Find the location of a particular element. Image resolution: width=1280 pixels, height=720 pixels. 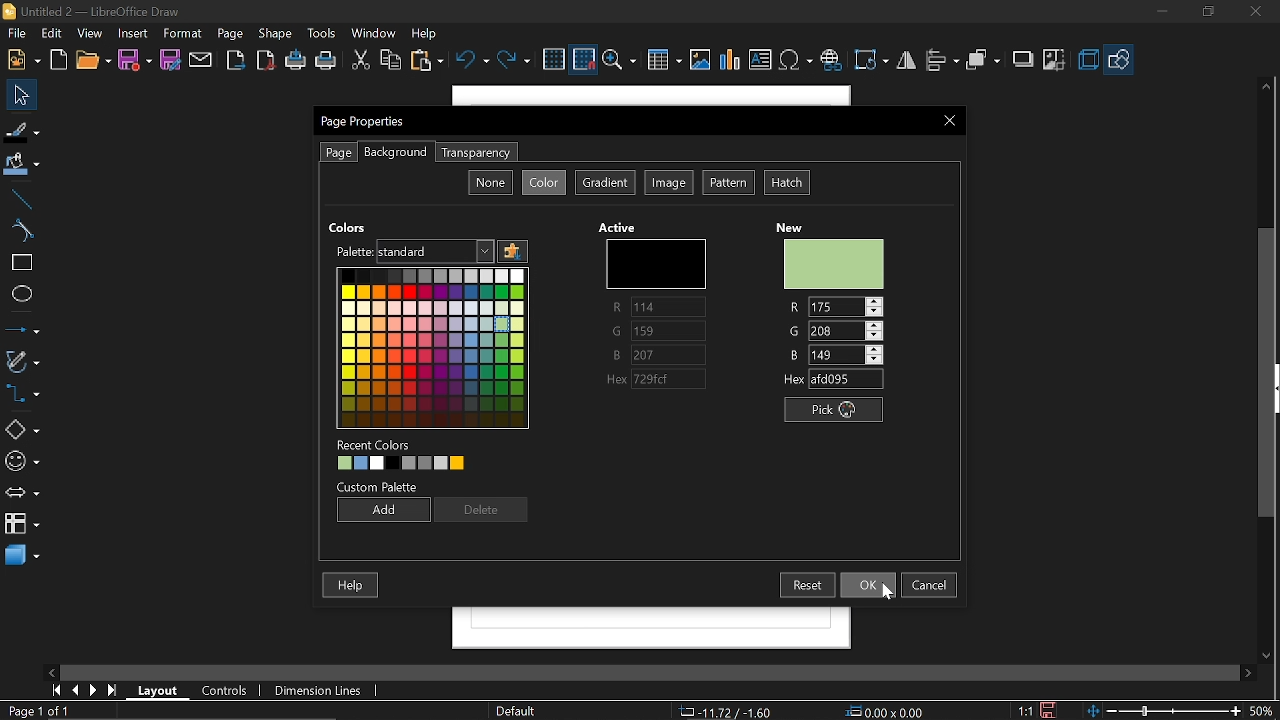

Open is located at coordinates (92, 61).